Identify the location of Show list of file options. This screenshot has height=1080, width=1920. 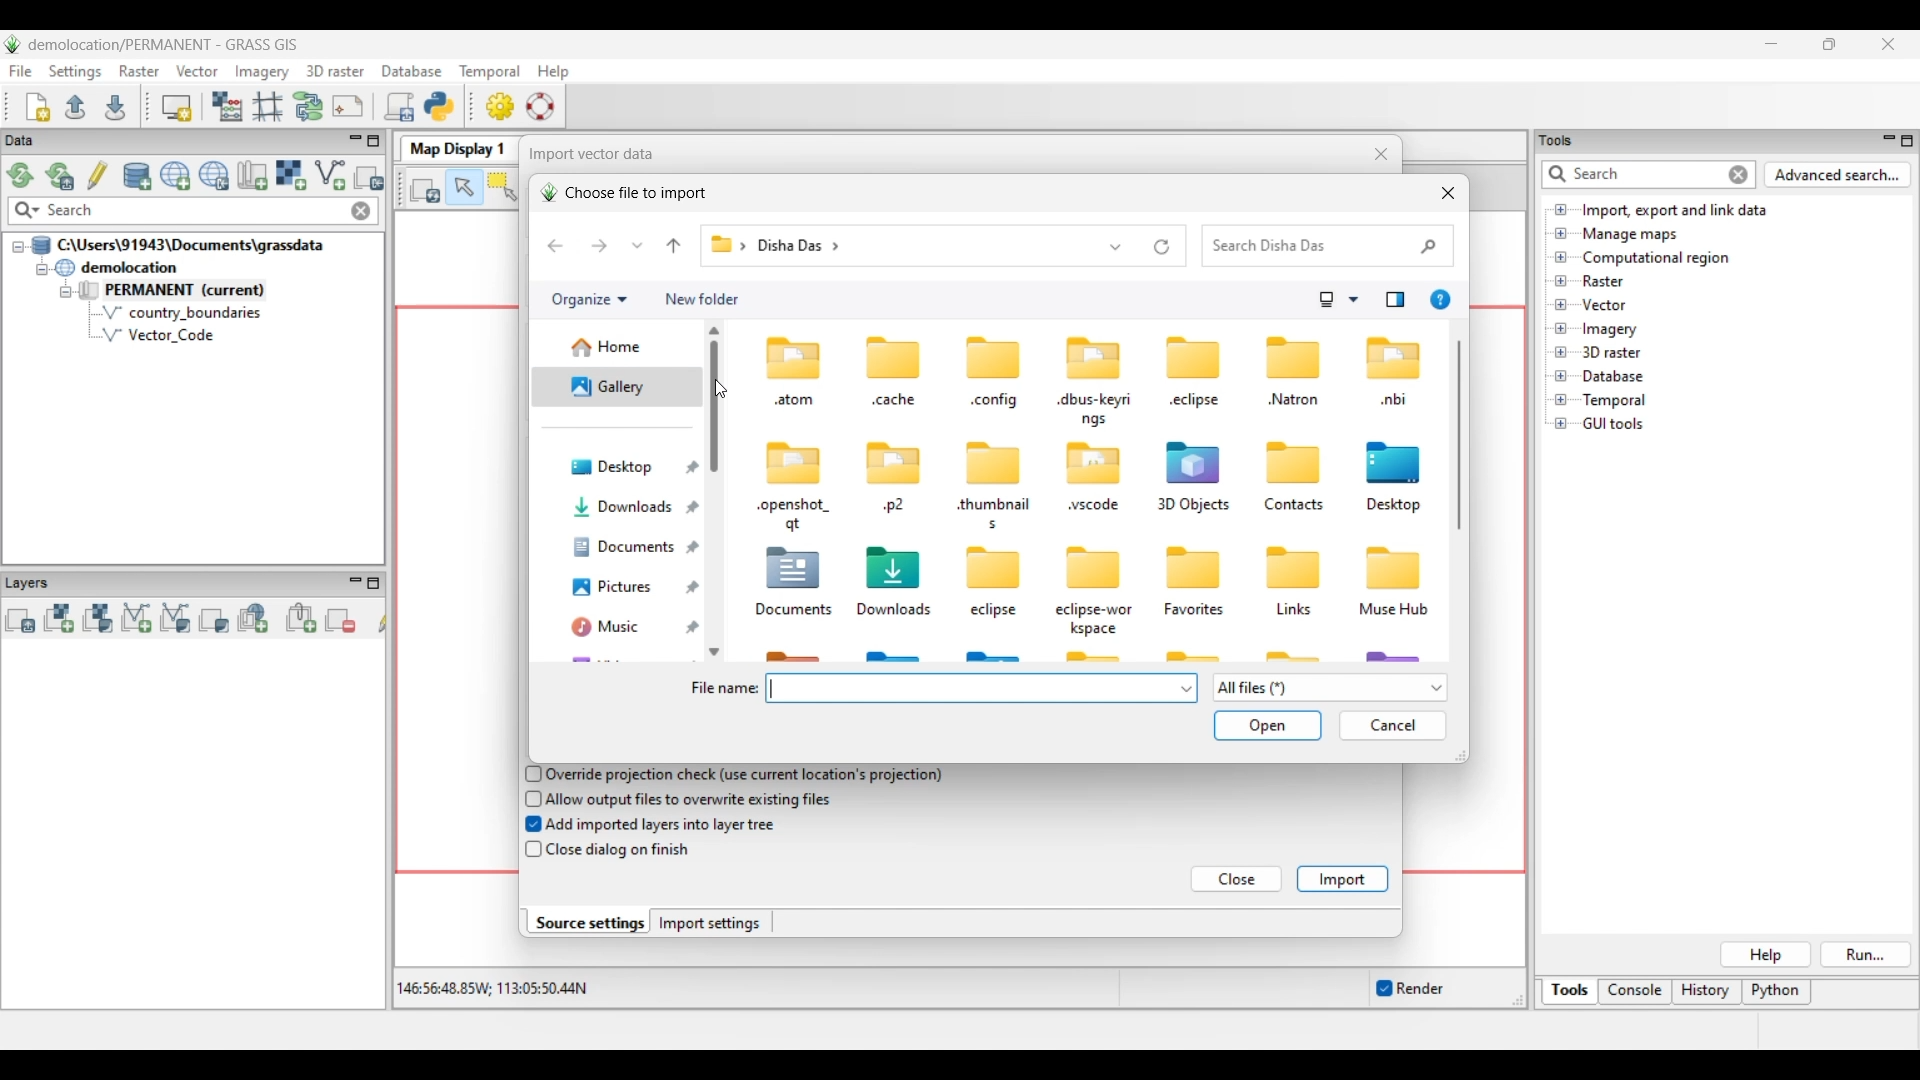
(1329, 688).